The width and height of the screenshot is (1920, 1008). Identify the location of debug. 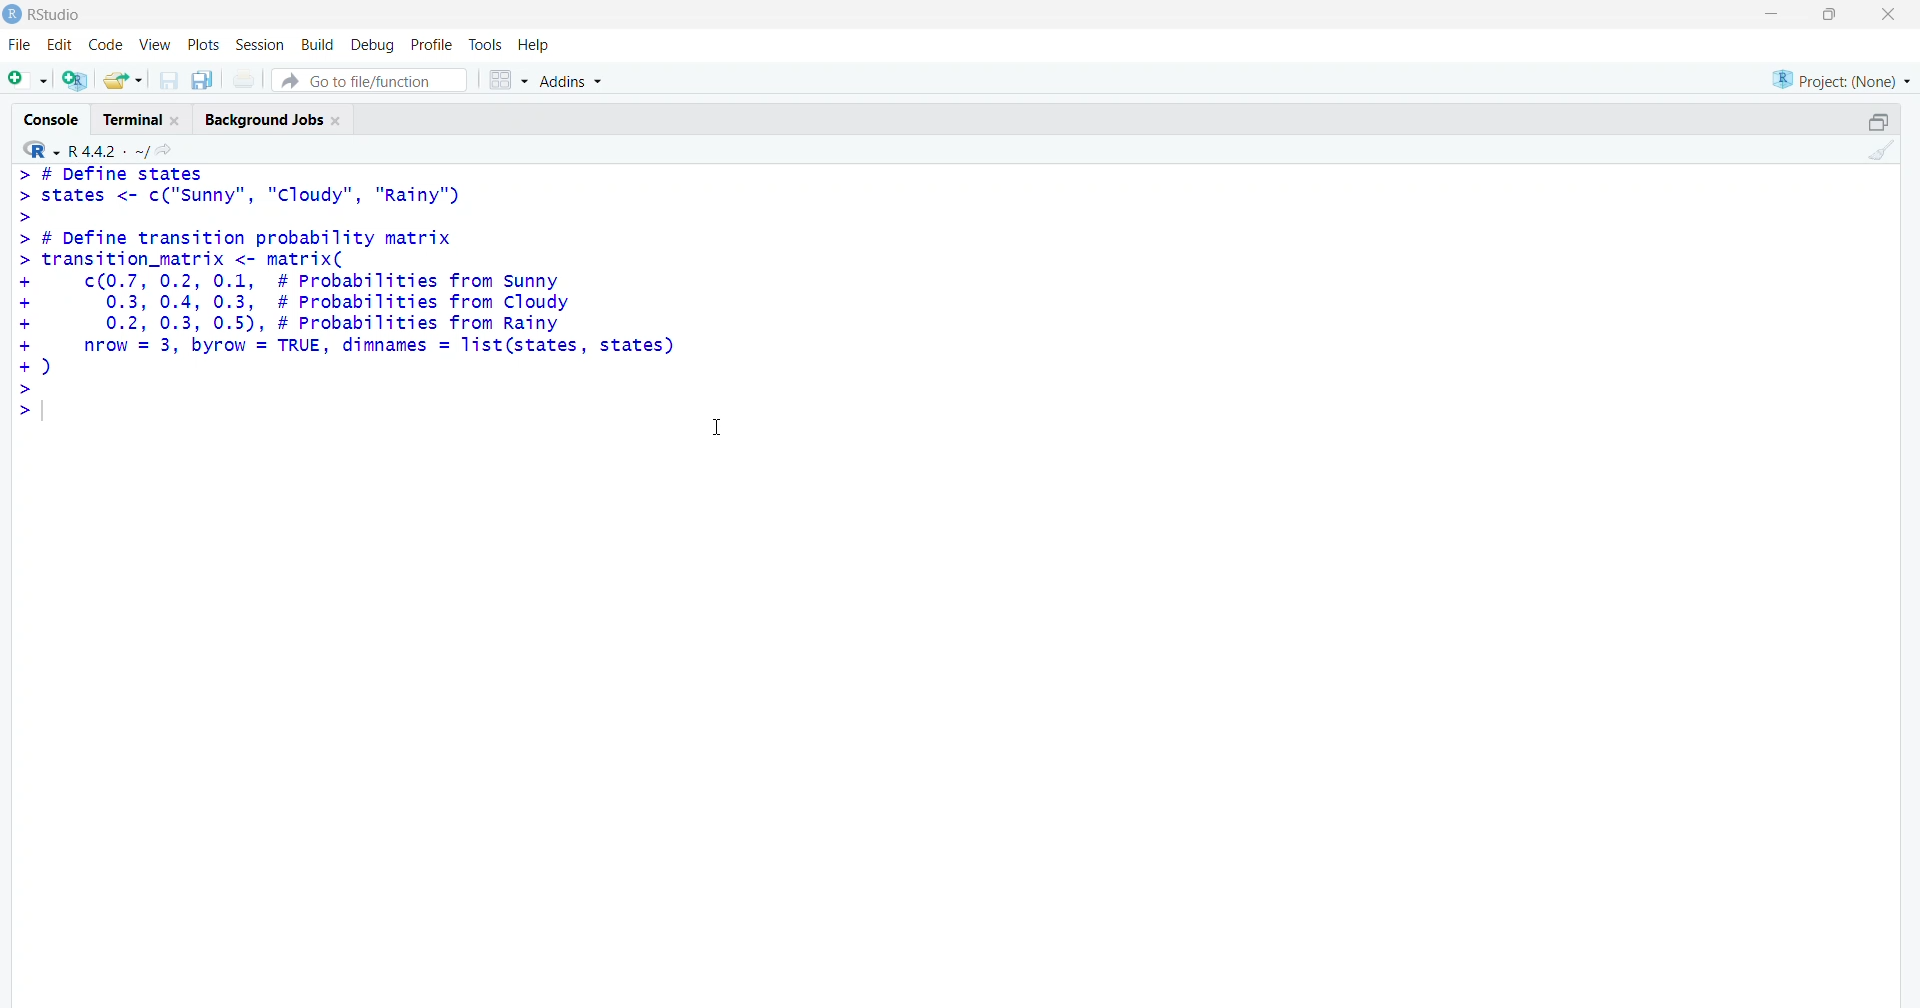
(371, 45).